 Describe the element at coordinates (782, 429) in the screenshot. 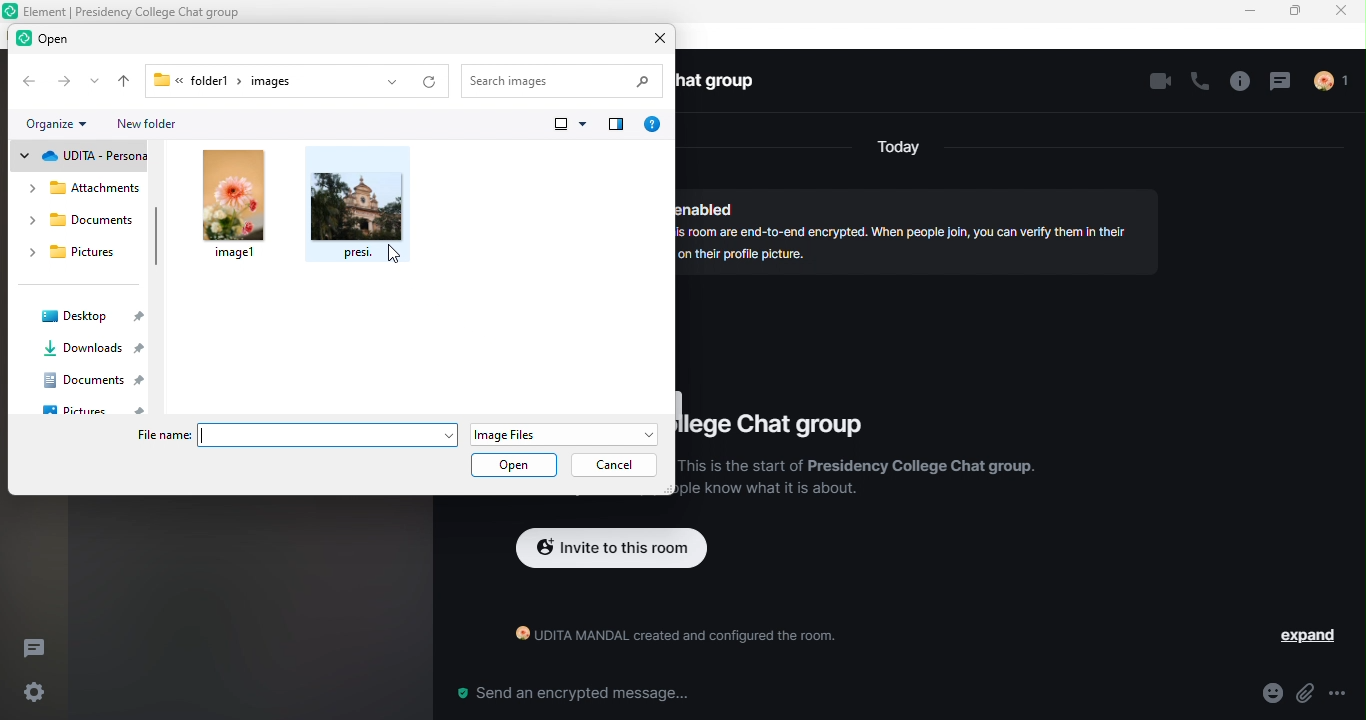

I see `presidency college chat group` at that location.